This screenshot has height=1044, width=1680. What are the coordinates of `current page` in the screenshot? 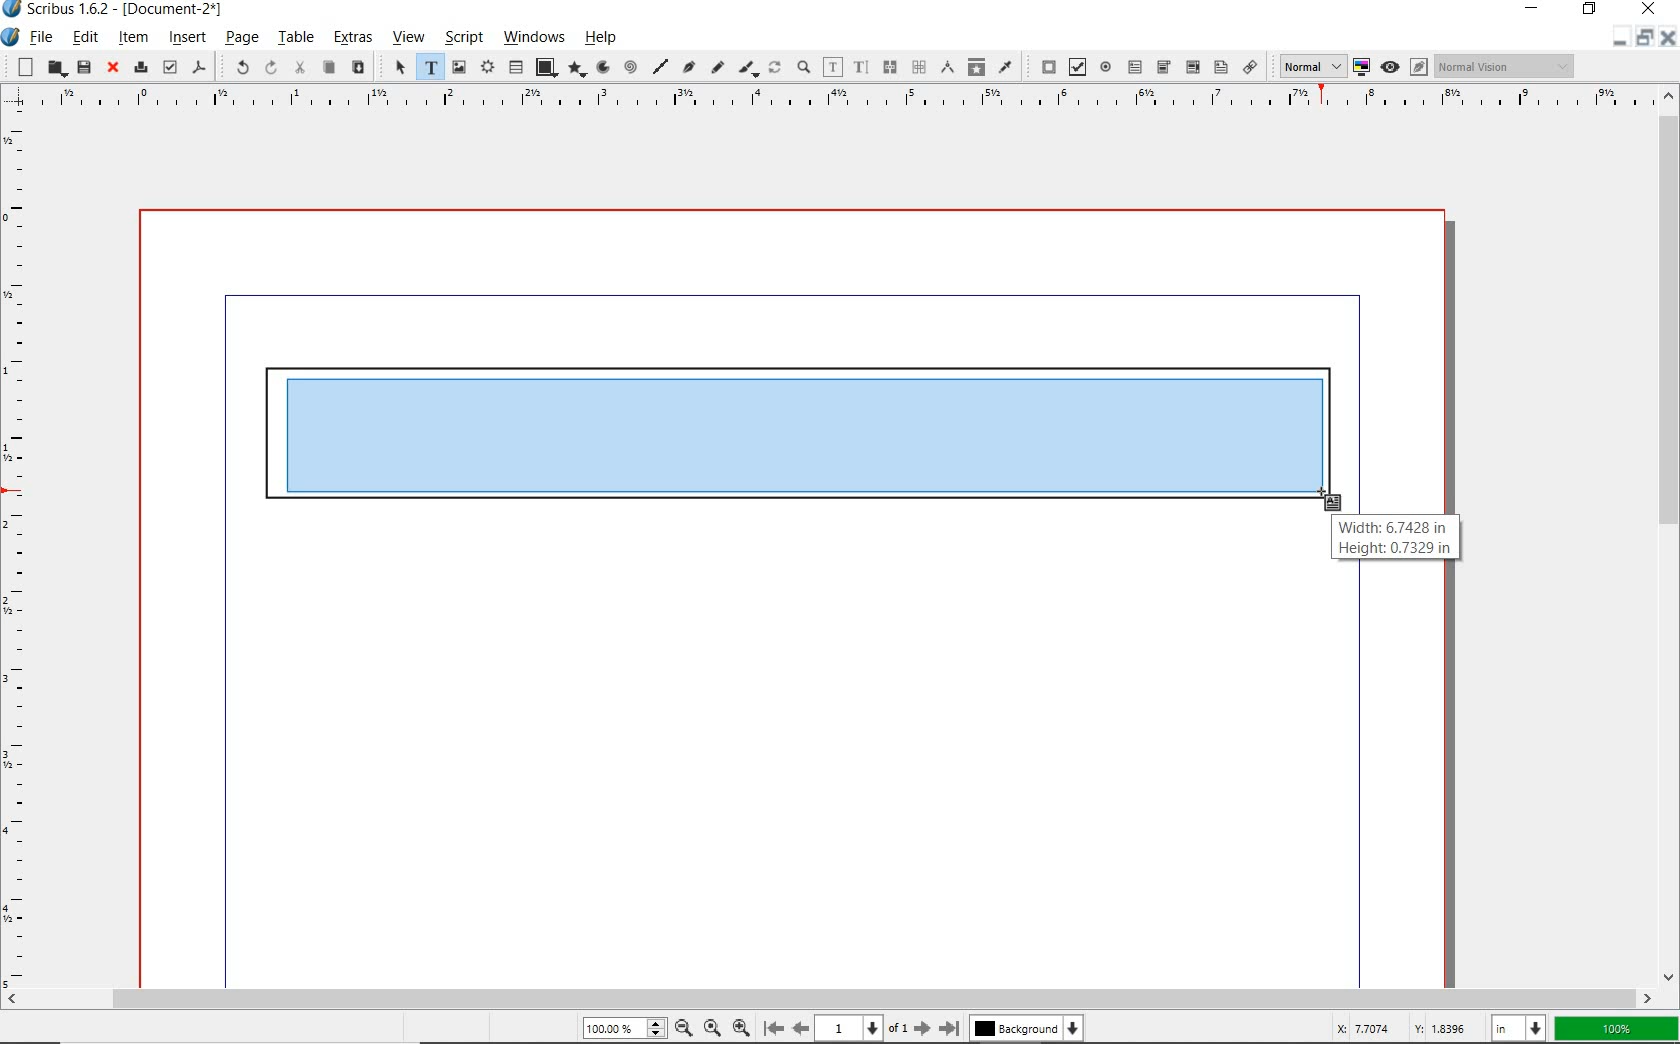 It's located at (862, 1028).